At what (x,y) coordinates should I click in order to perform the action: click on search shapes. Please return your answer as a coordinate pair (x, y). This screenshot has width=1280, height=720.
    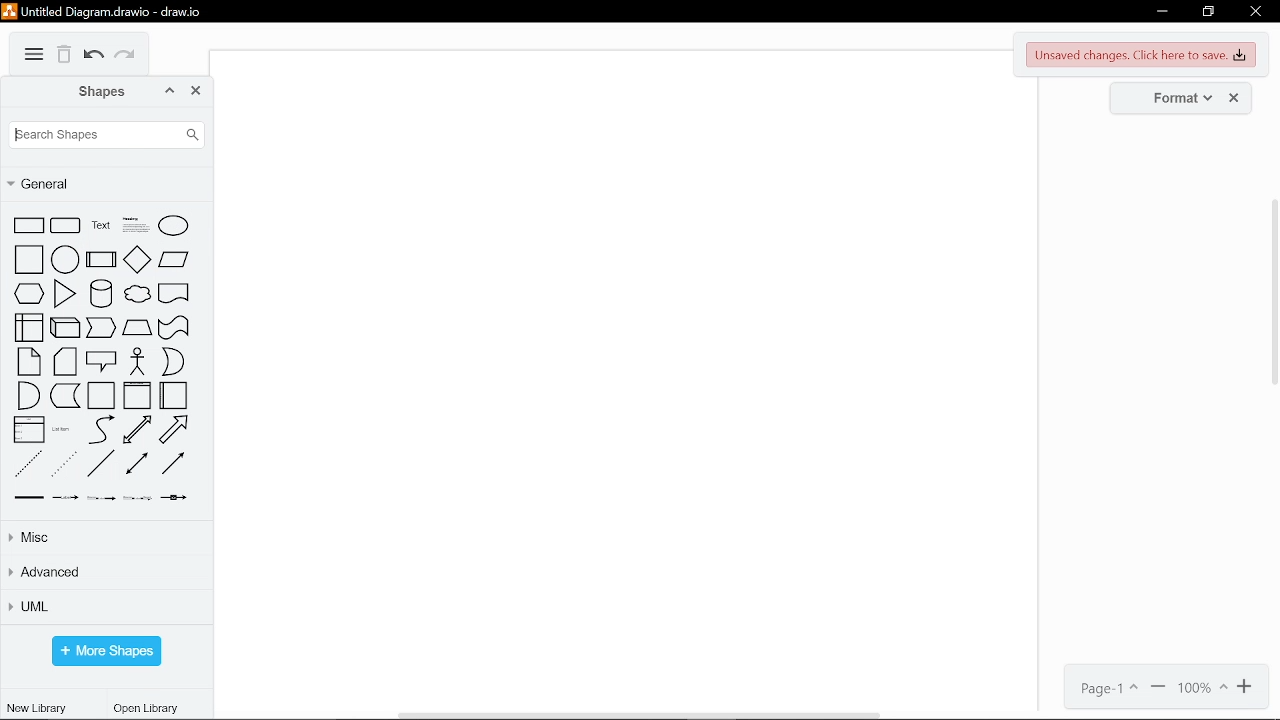
    Looking at the image, I should click on (106, 135).